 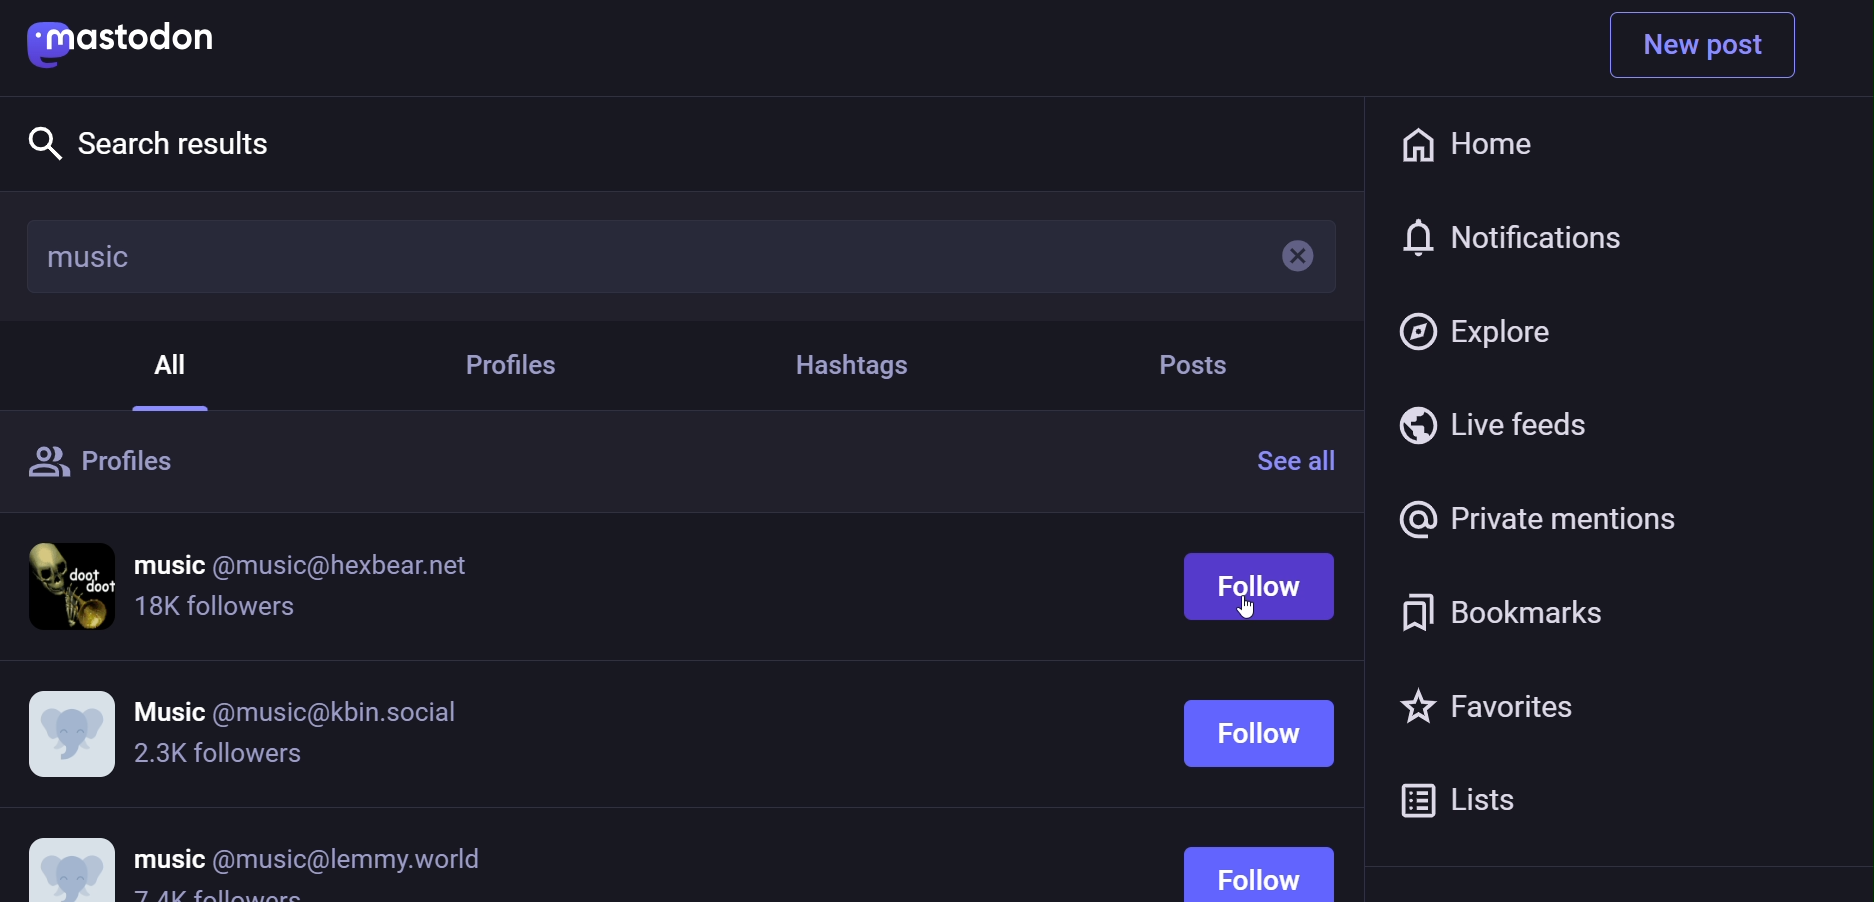 I want to click on mastodon, so click(x=131, y=39).